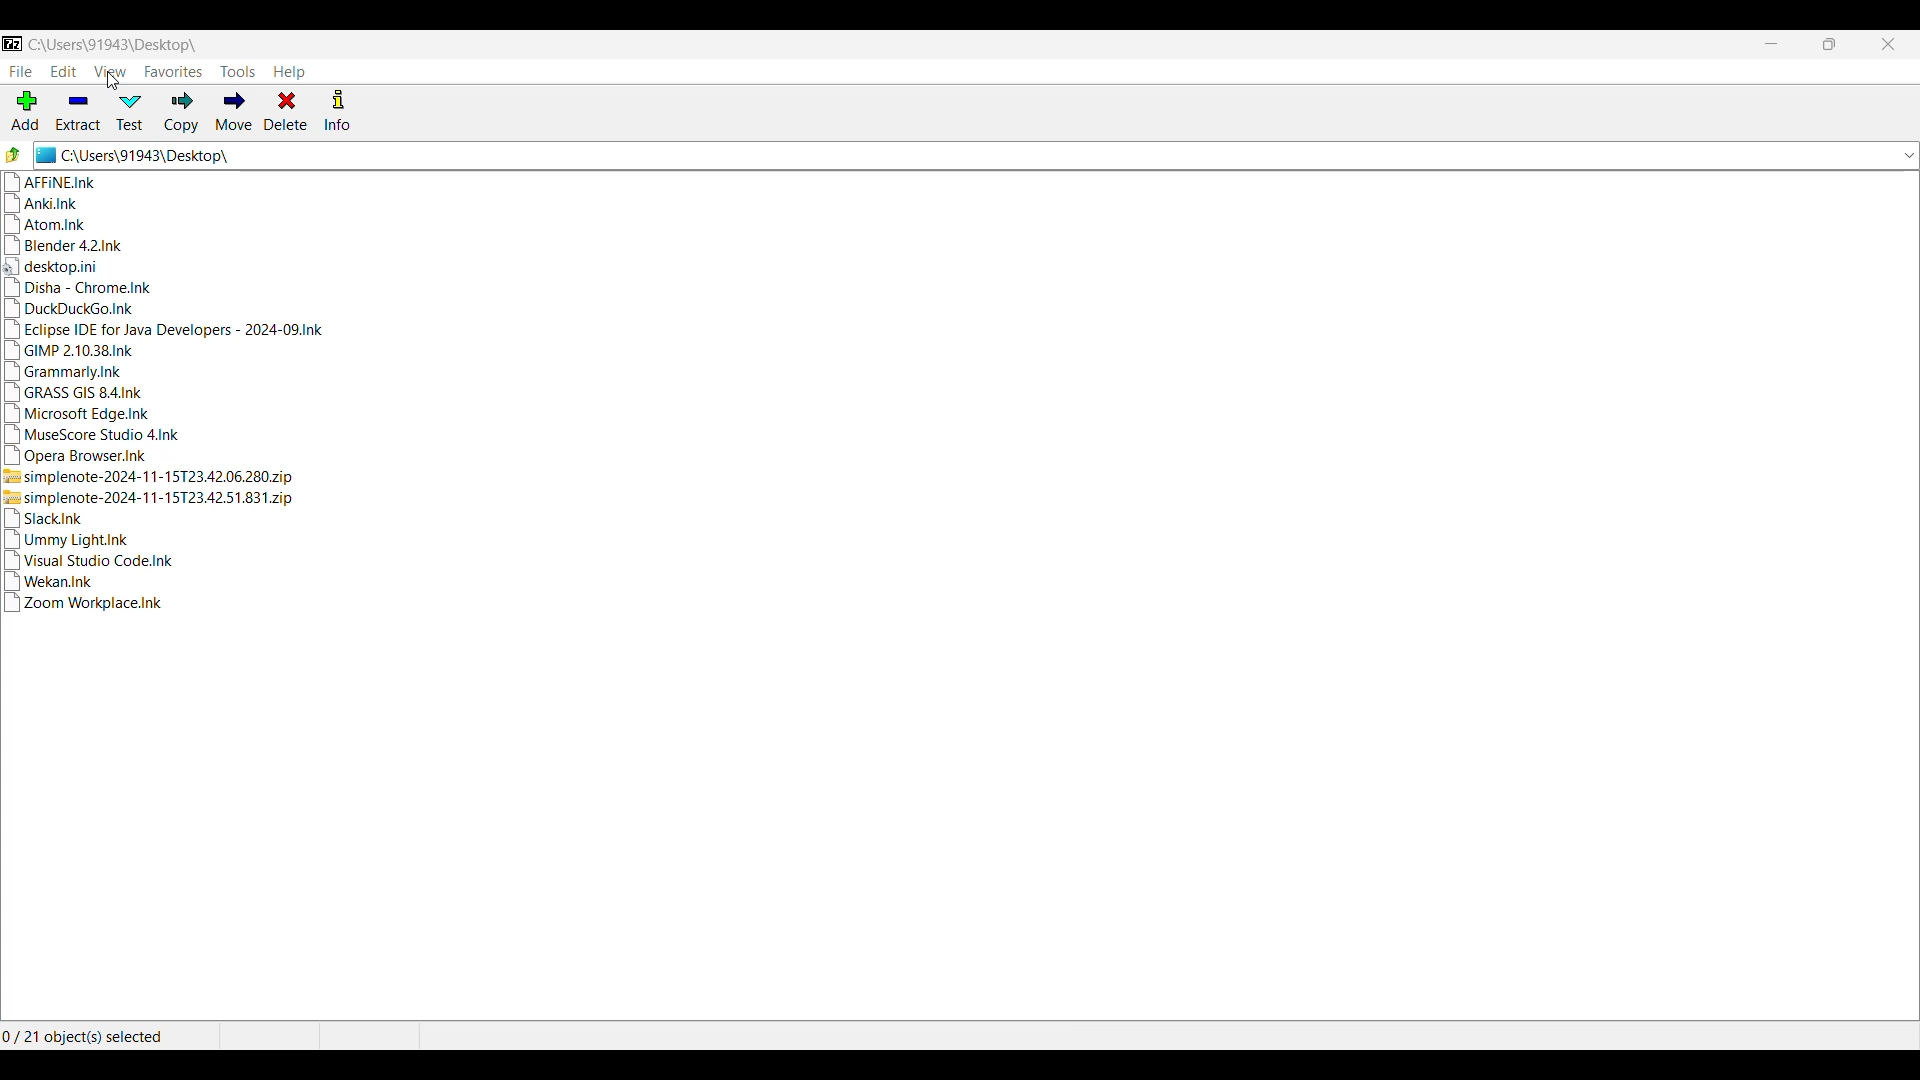  Describe the element at coordinates (92, 561) in the screenshot. I see `Visual Studio Code.Ink` at that location.